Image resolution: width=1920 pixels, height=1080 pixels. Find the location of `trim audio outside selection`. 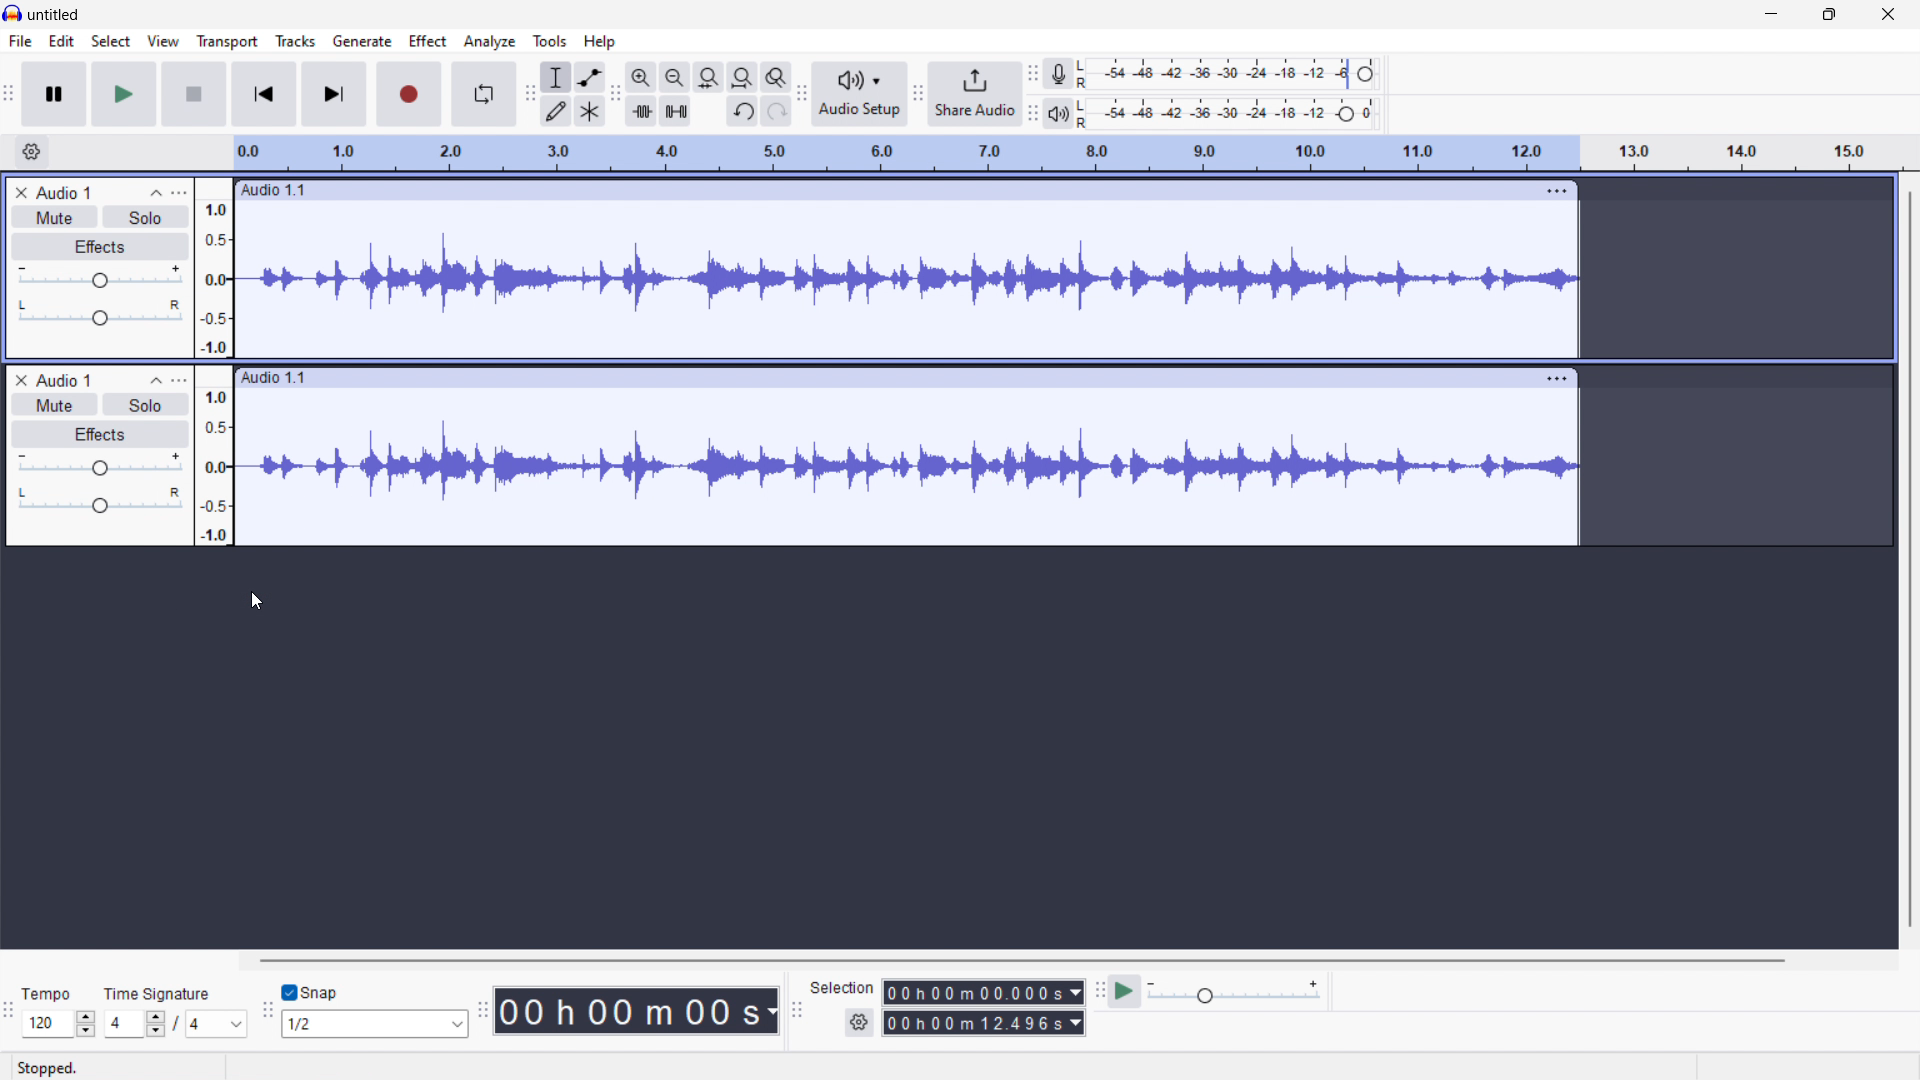

trim audio outside selection is located at coordinates (641, 112).